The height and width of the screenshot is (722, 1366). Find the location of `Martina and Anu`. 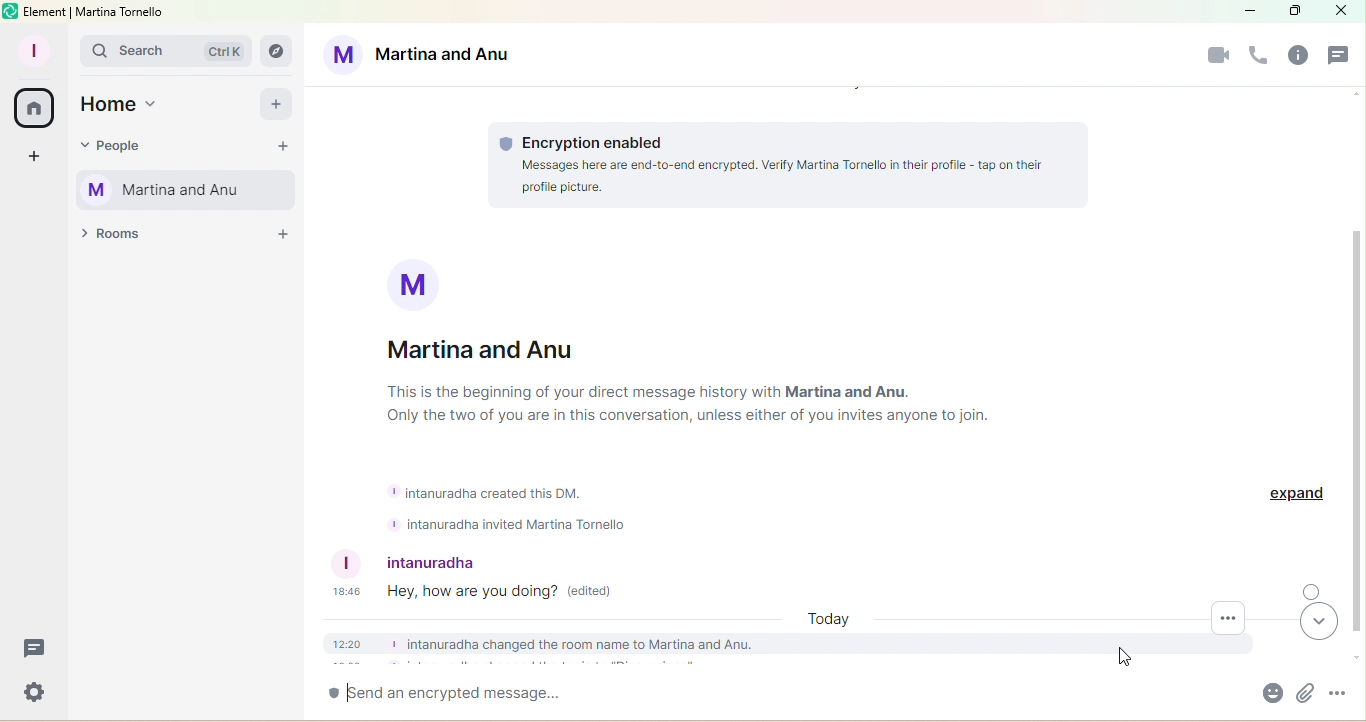

Martina and Anu is located at coordinates (422, 52).